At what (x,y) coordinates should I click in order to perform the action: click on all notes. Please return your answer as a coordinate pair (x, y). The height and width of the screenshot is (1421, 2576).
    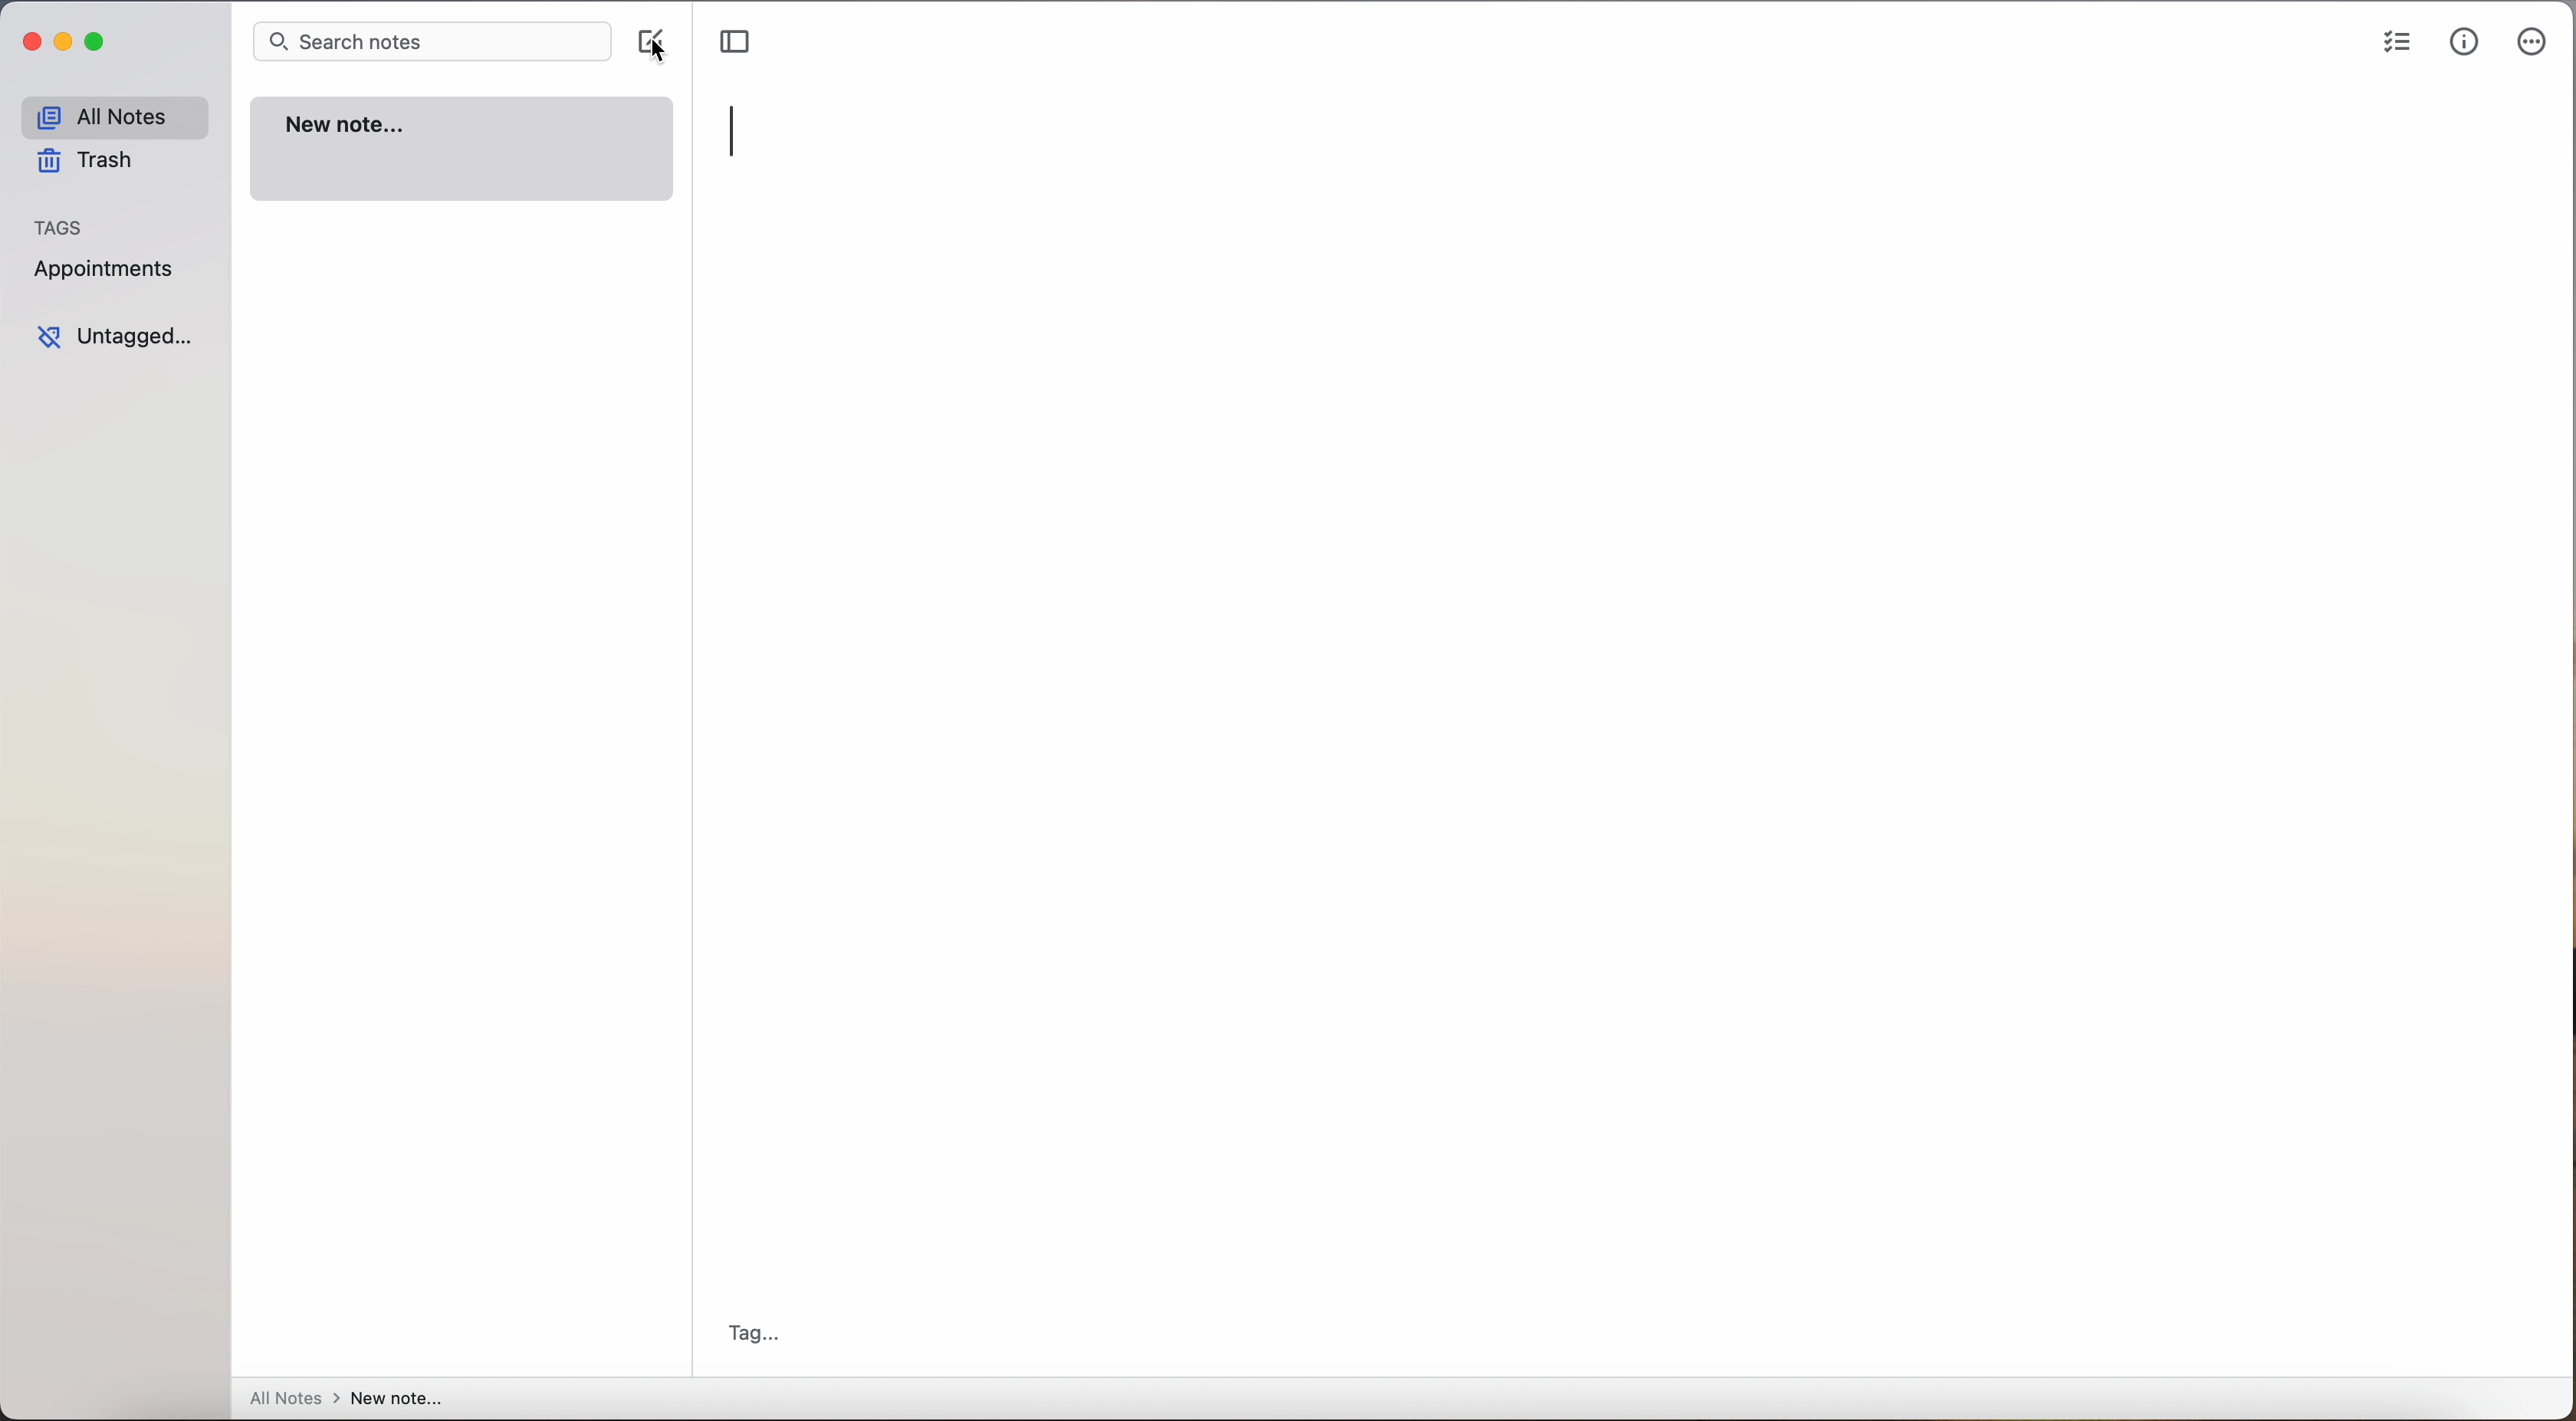
    Looking at the image, I should click on (117, 113).